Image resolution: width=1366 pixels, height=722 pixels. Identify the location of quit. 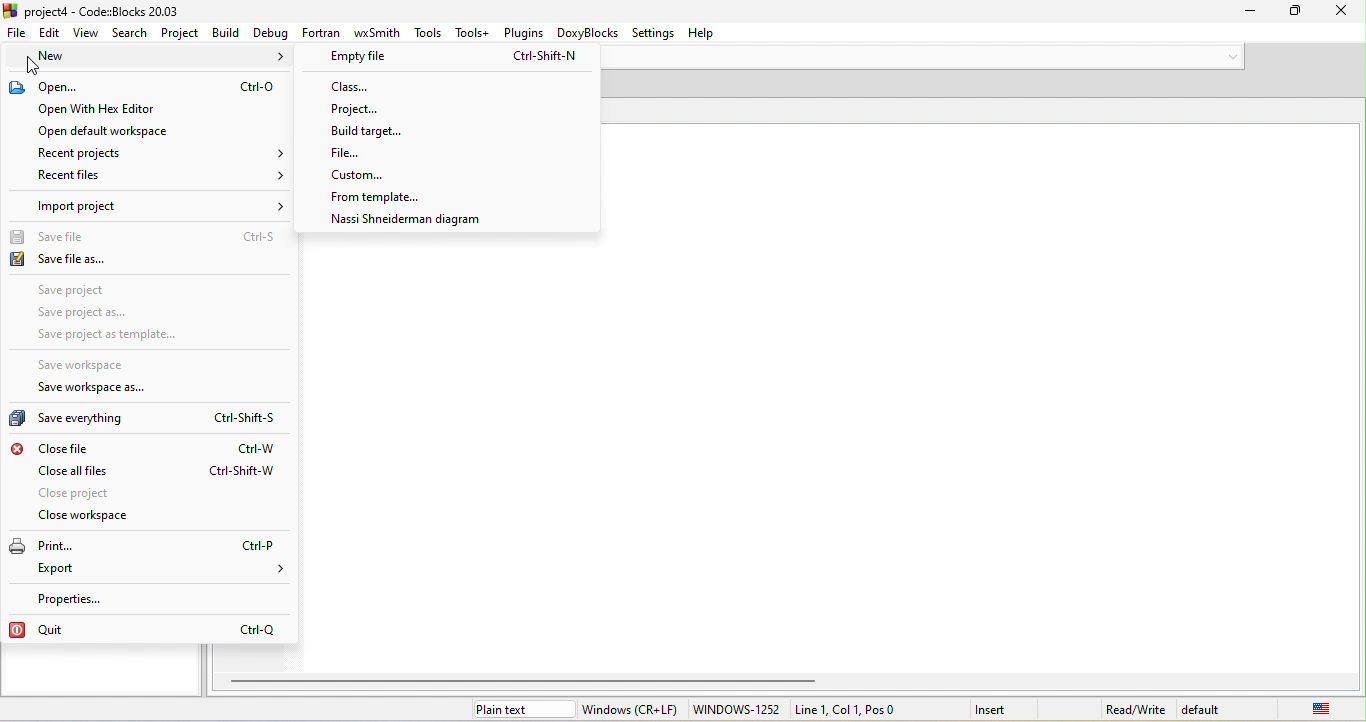
(144, 629).